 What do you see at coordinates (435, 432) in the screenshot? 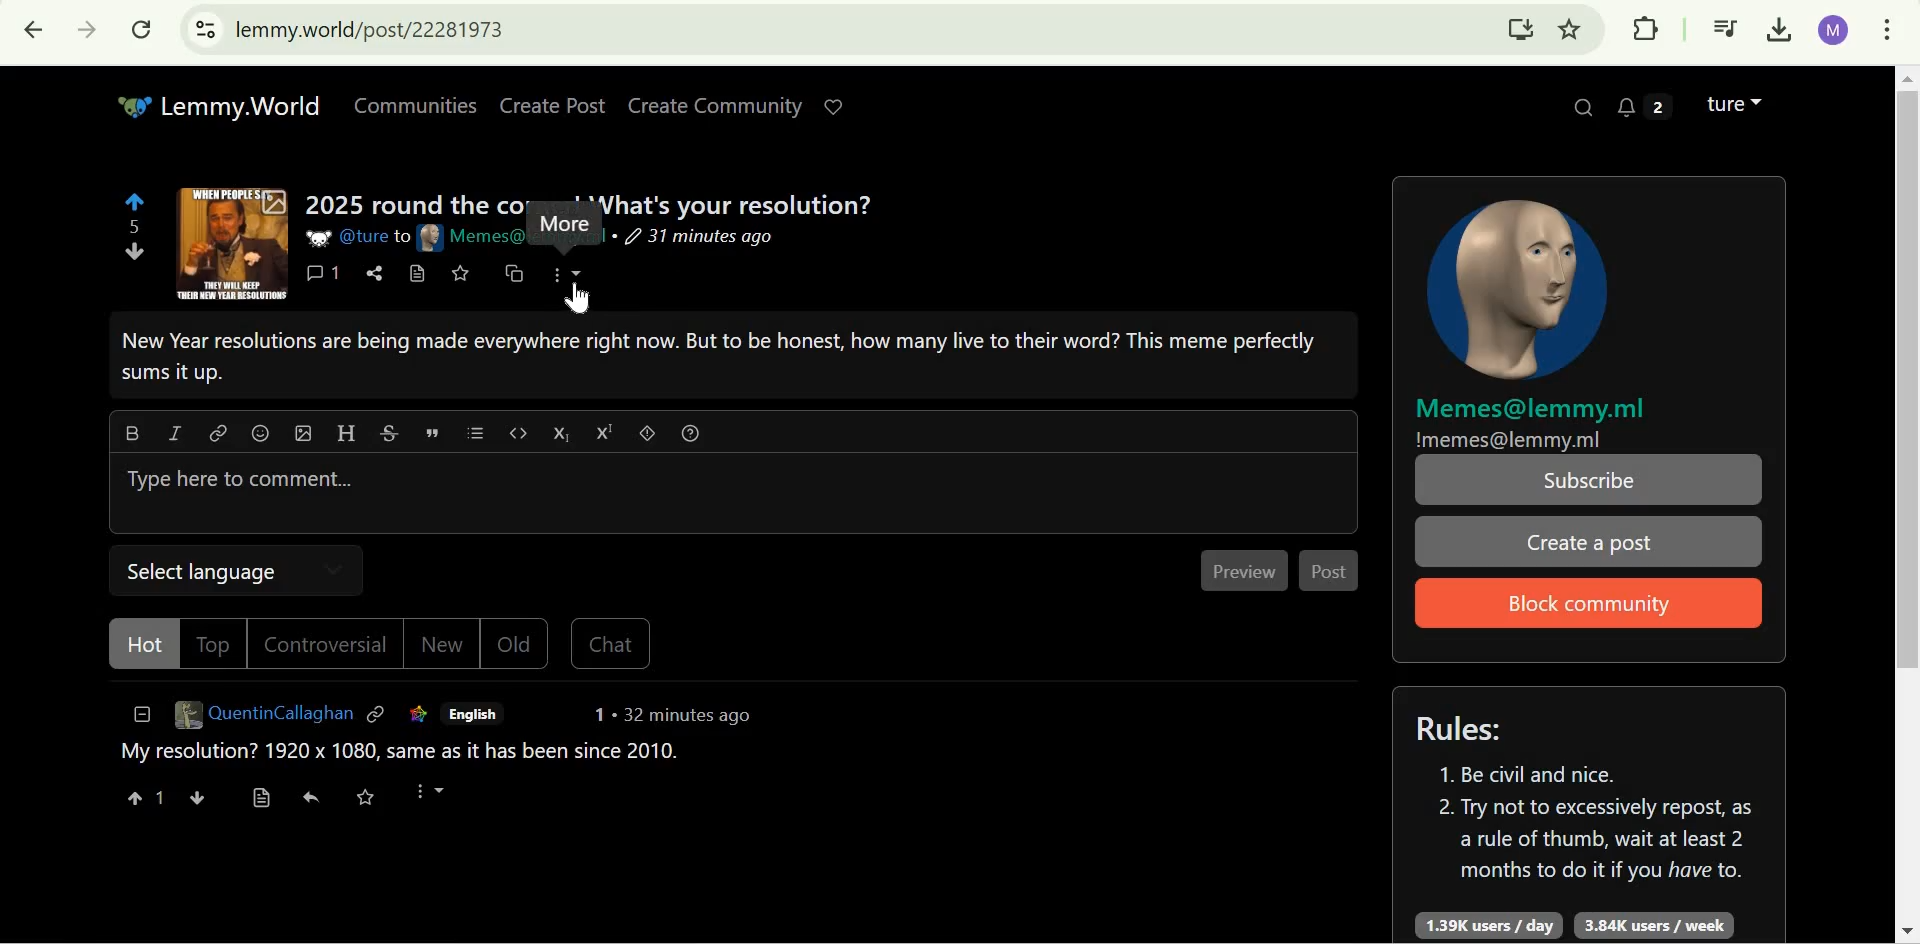
I see `quote` at bounding box center [435, 432].